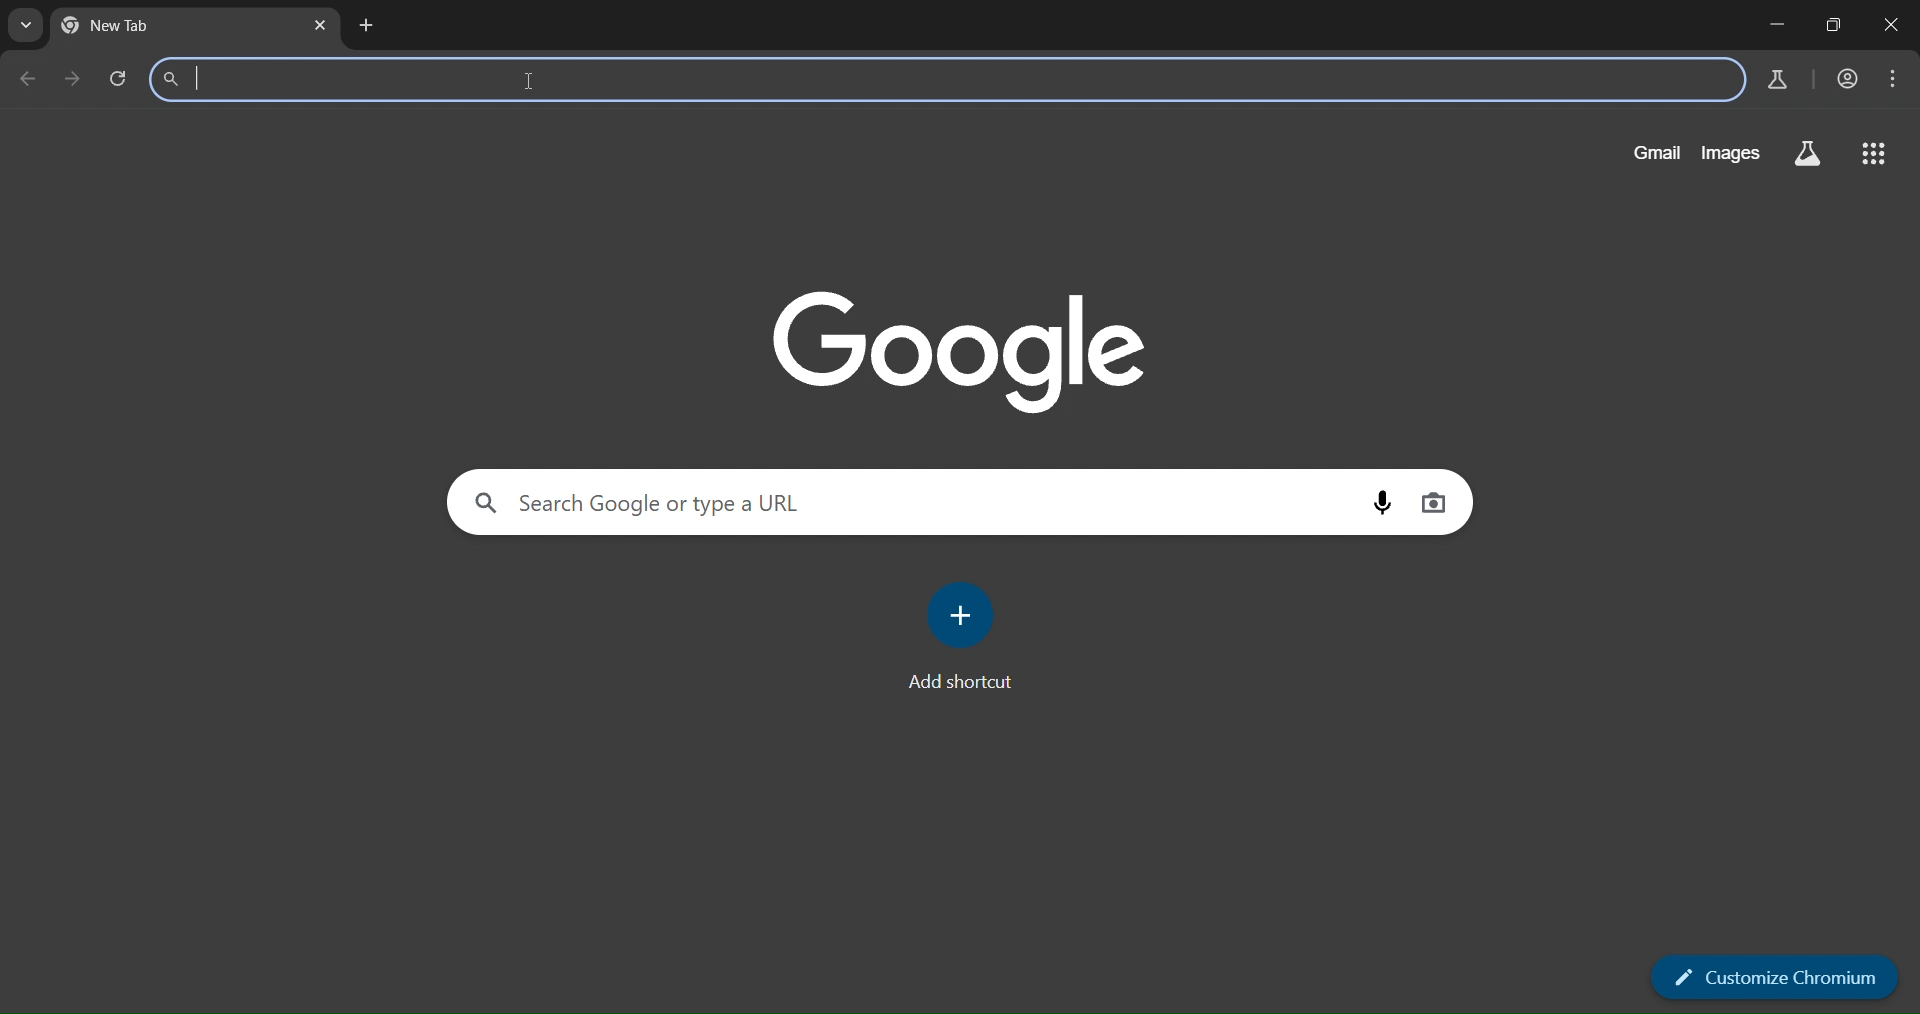 This screenshot has height=1014, width=1920. Describe the element at coordinates (1782, 980) in the screenshot. I see `customize chromium` at that location.